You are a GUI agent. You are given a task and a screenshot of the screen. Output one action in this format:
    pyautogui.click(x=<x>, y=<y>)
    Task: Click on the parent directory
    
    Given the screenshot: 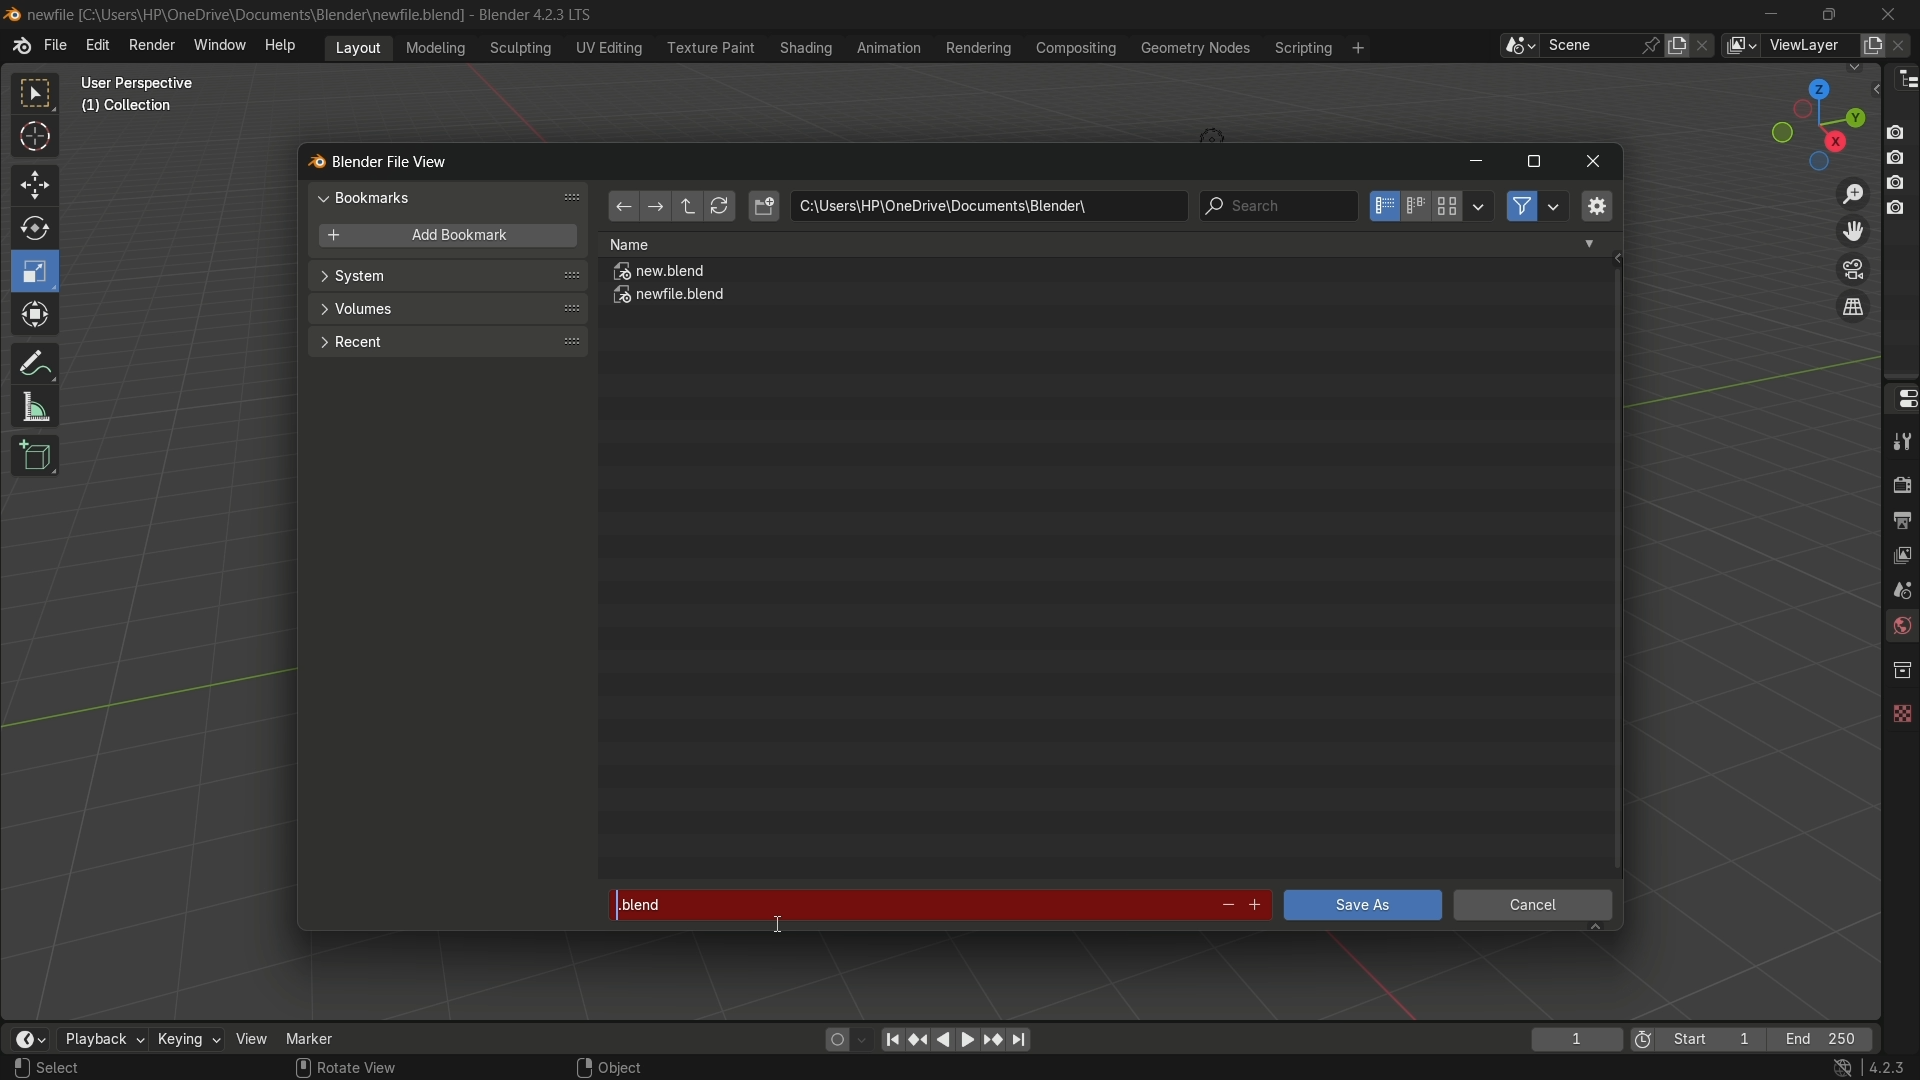 What is the action you would take?
    pyautogui.click(x=690, y=206)
    